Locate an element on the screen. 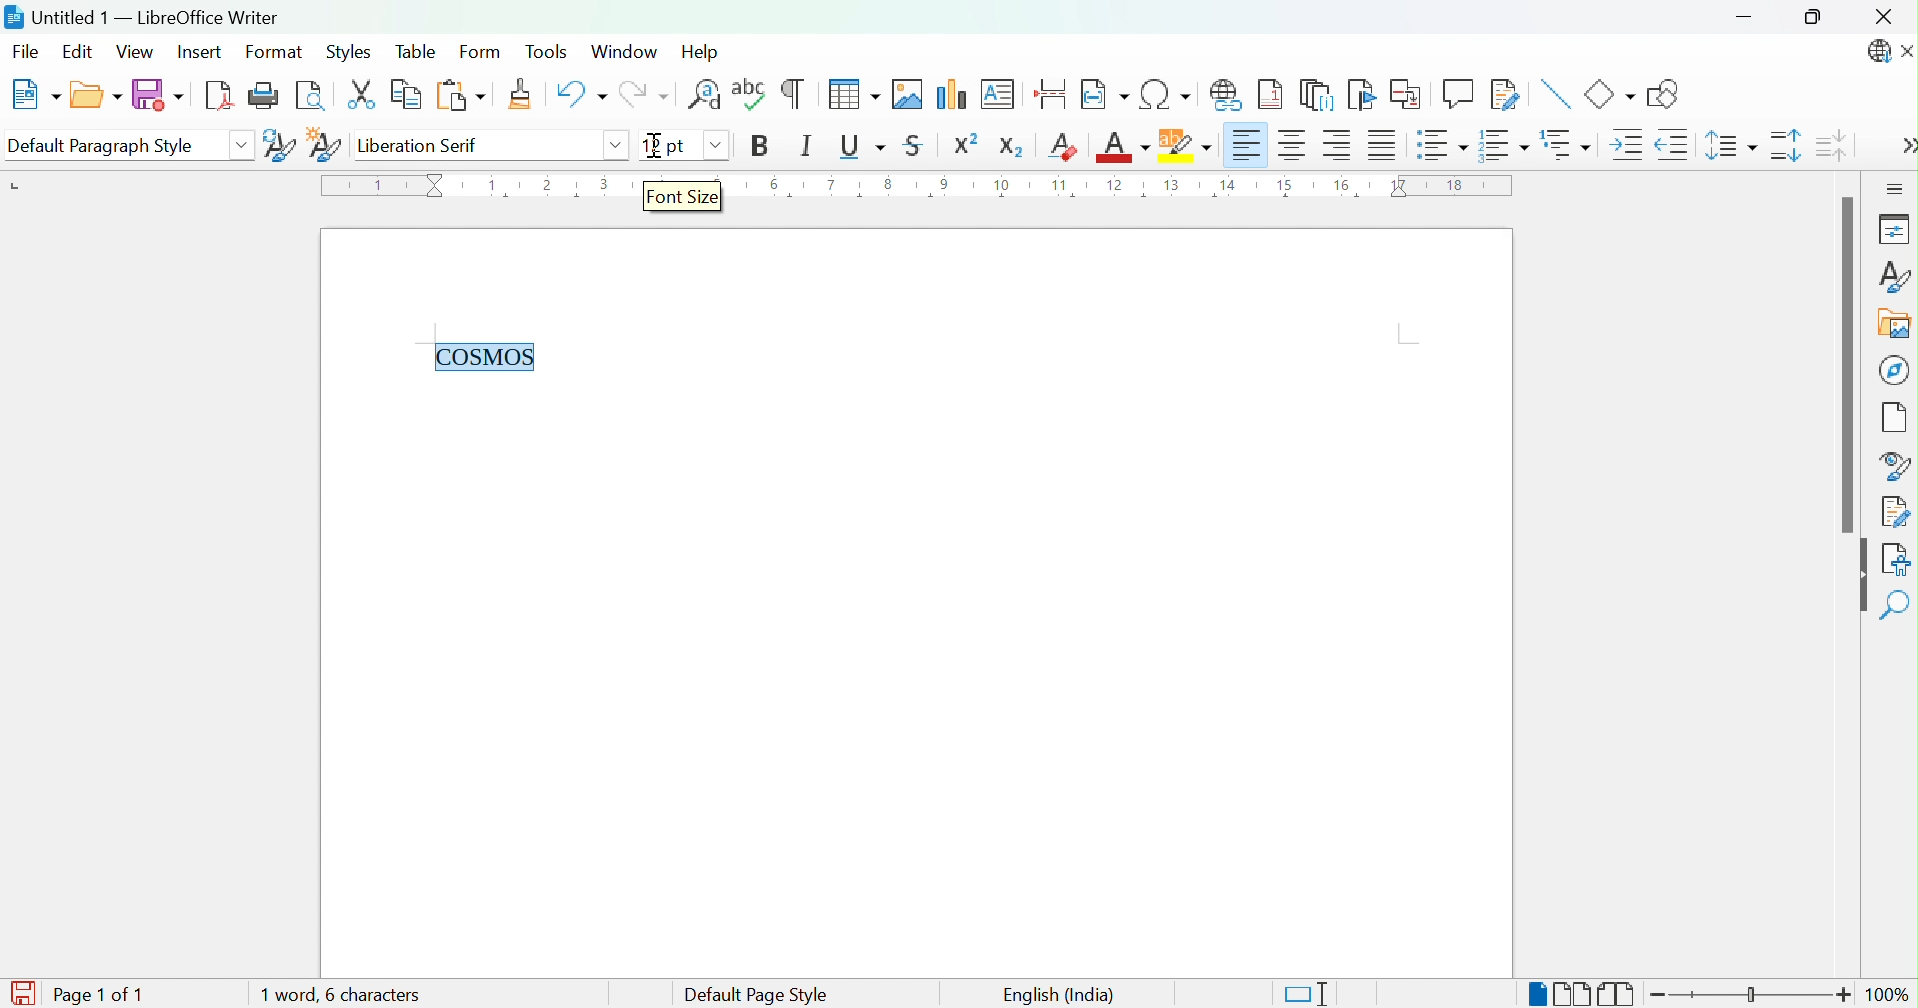 Image resolution: width=1918 pixels, height=1008 pixels. Insert Field is located at coordinates (1102, 92).